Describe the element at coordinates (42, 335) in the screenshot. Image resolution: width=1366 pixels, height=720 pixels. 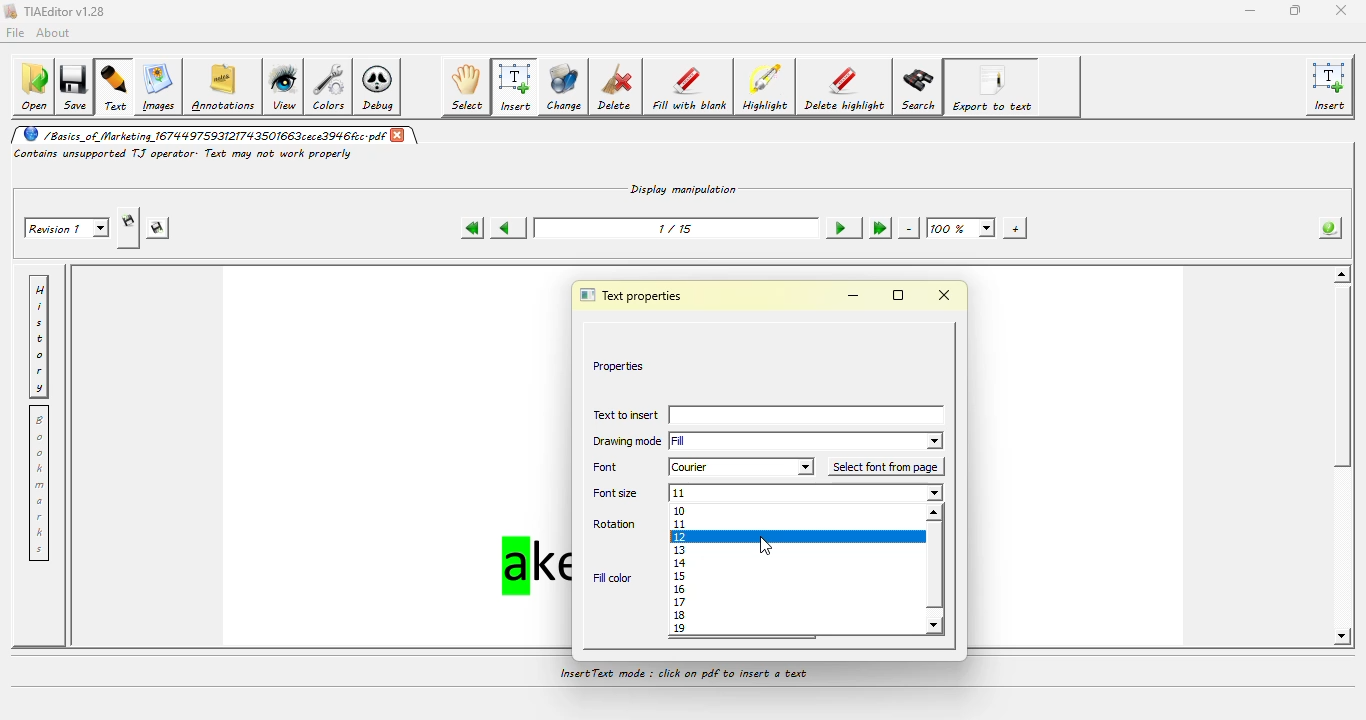
I see `history` at that location.